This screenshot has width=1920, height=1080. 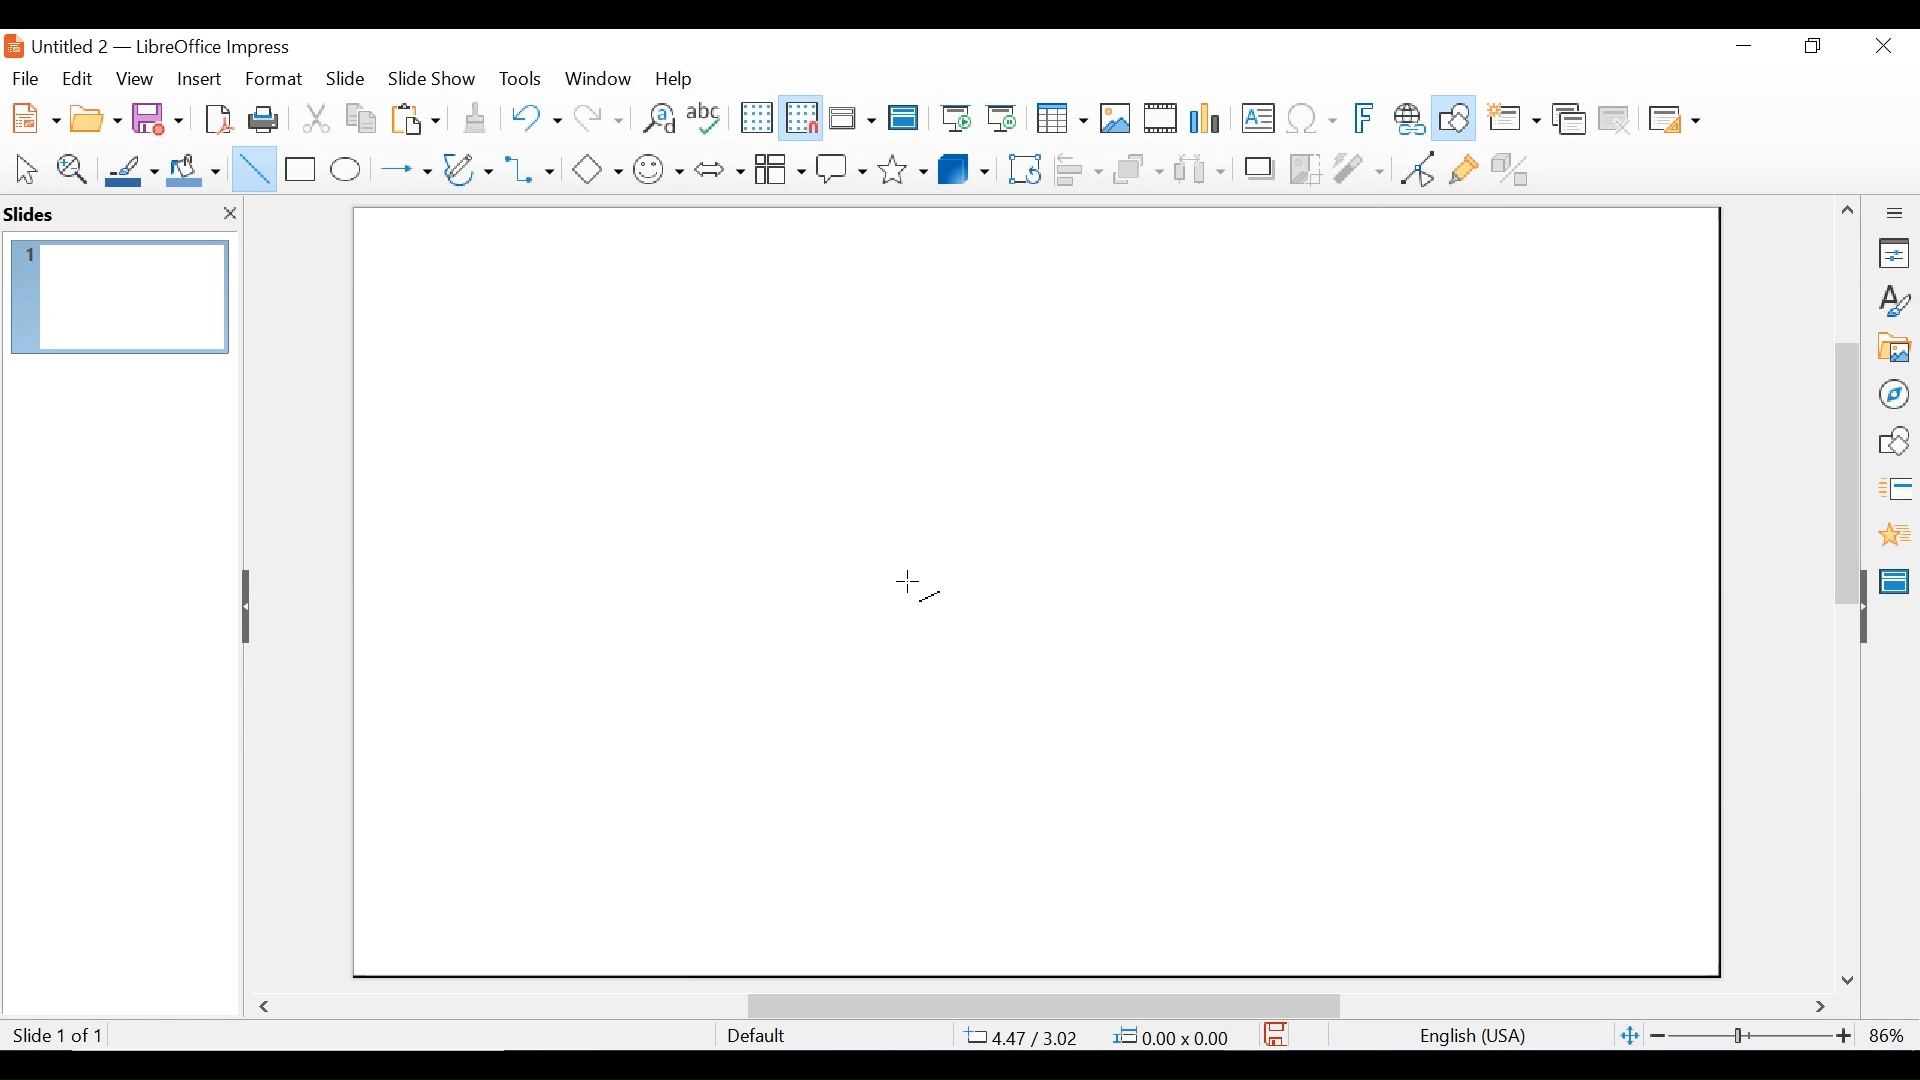 I want to click on Sidebar Settings, so click(x=1895, y=214).